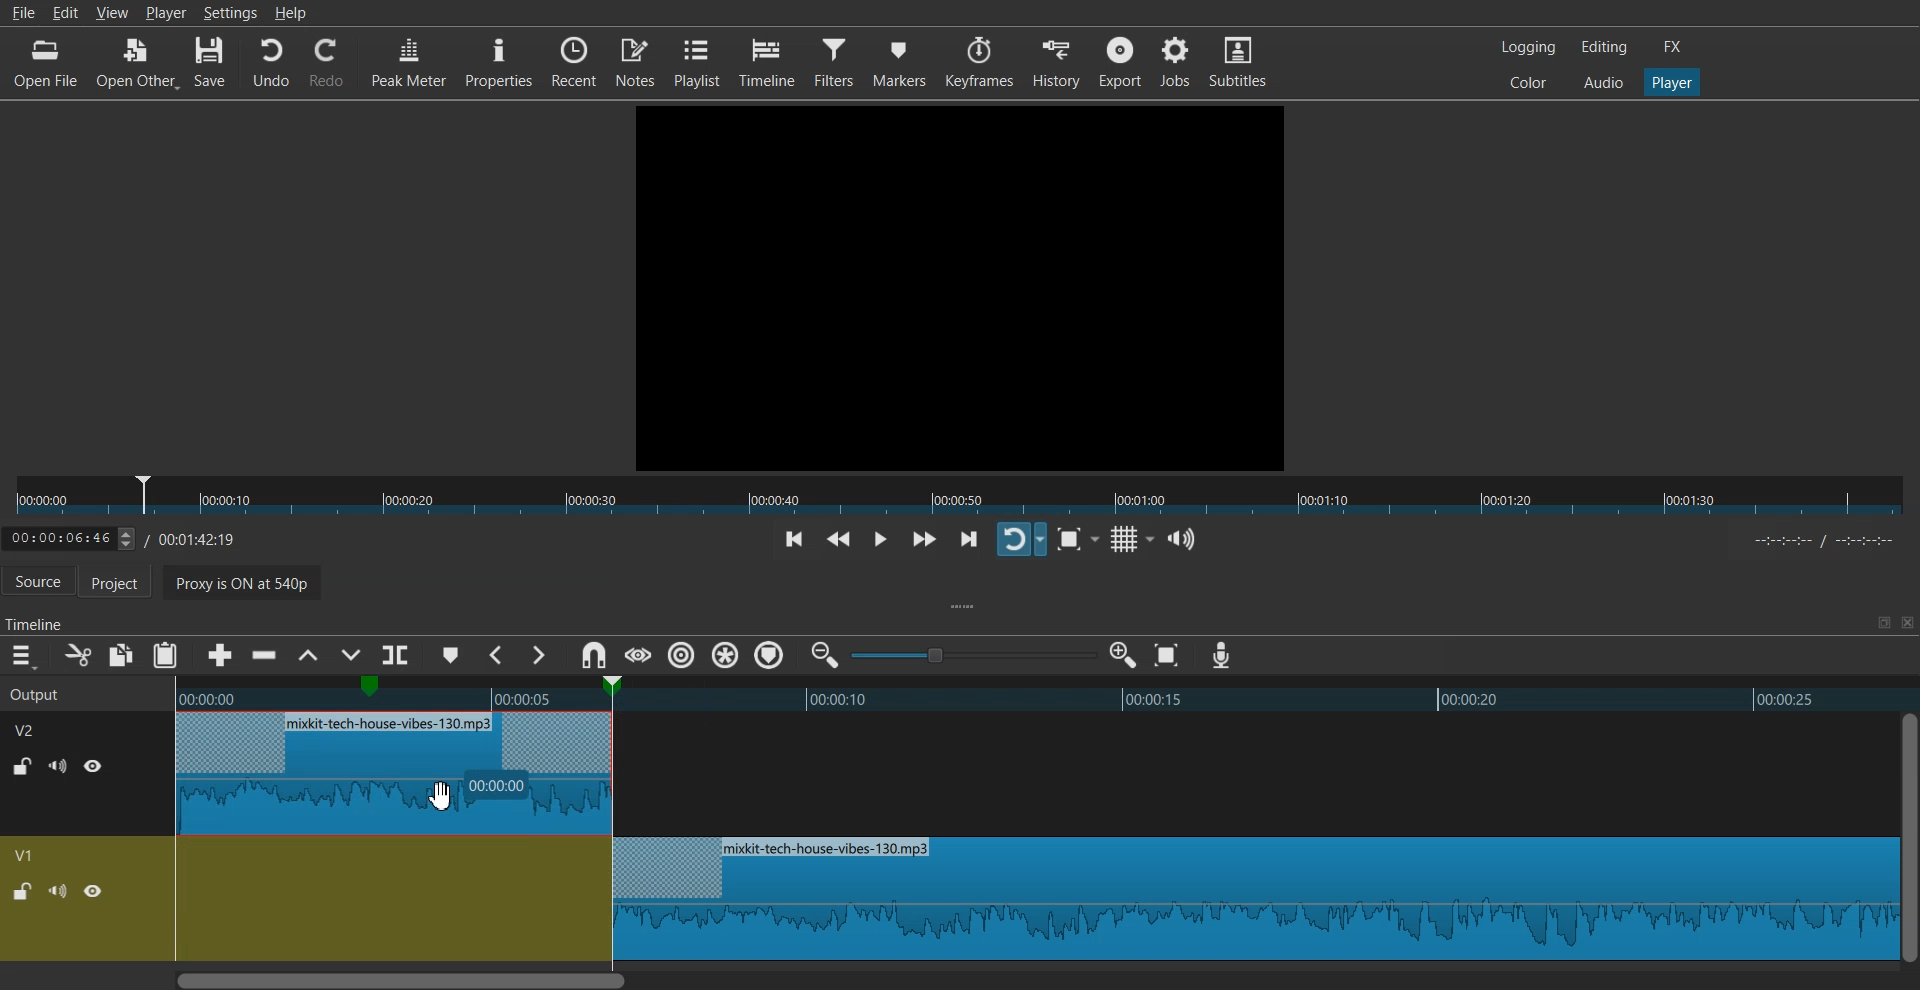 The image size is (1920, 990). Describe the element at coordinates (1120, 61) in the screenshot. I see `Export` at that location.